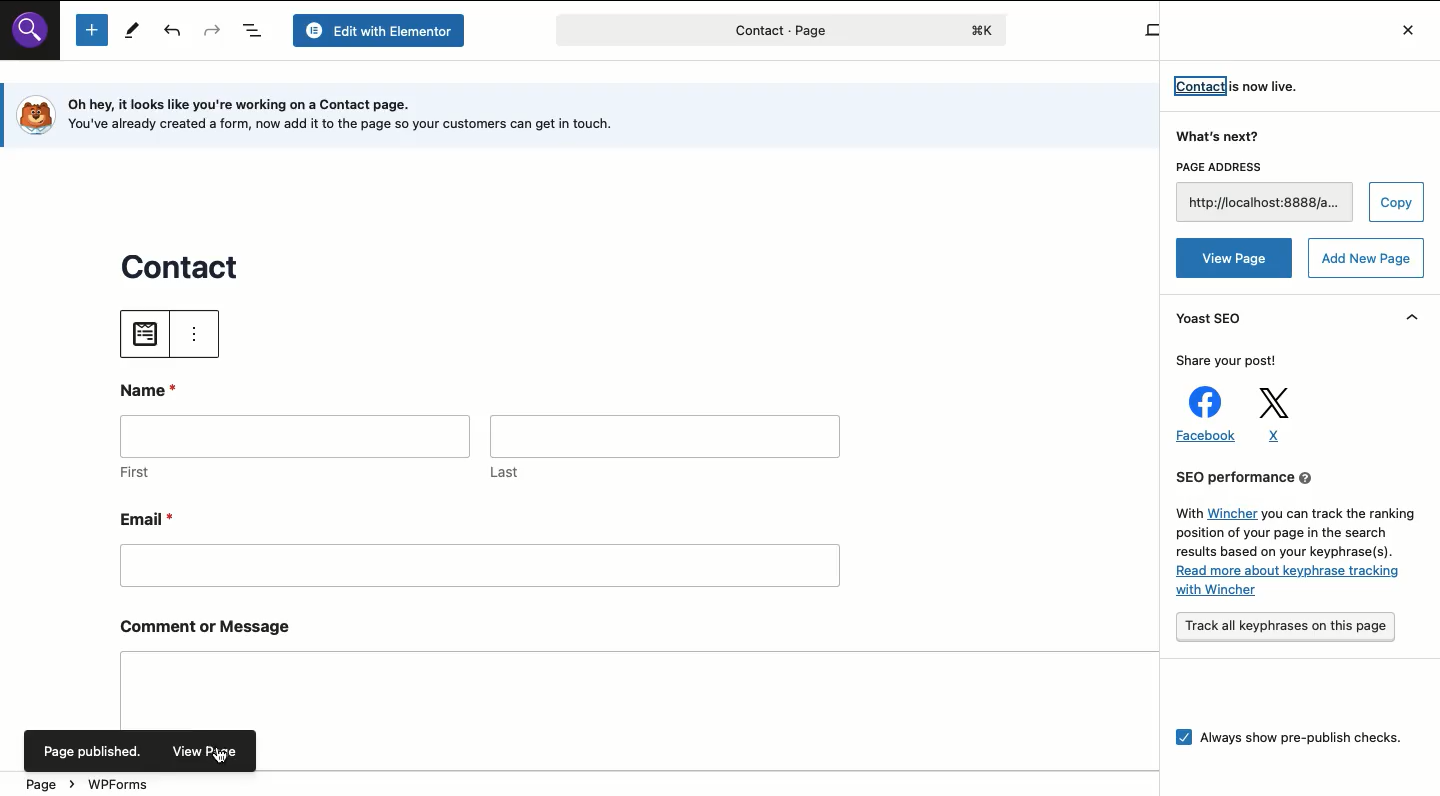 This screenshot has width=1440, height=796. What do you see at coordinates (664, 446) in the screenshot?
I see `Last` at bounding box center [664, 446].